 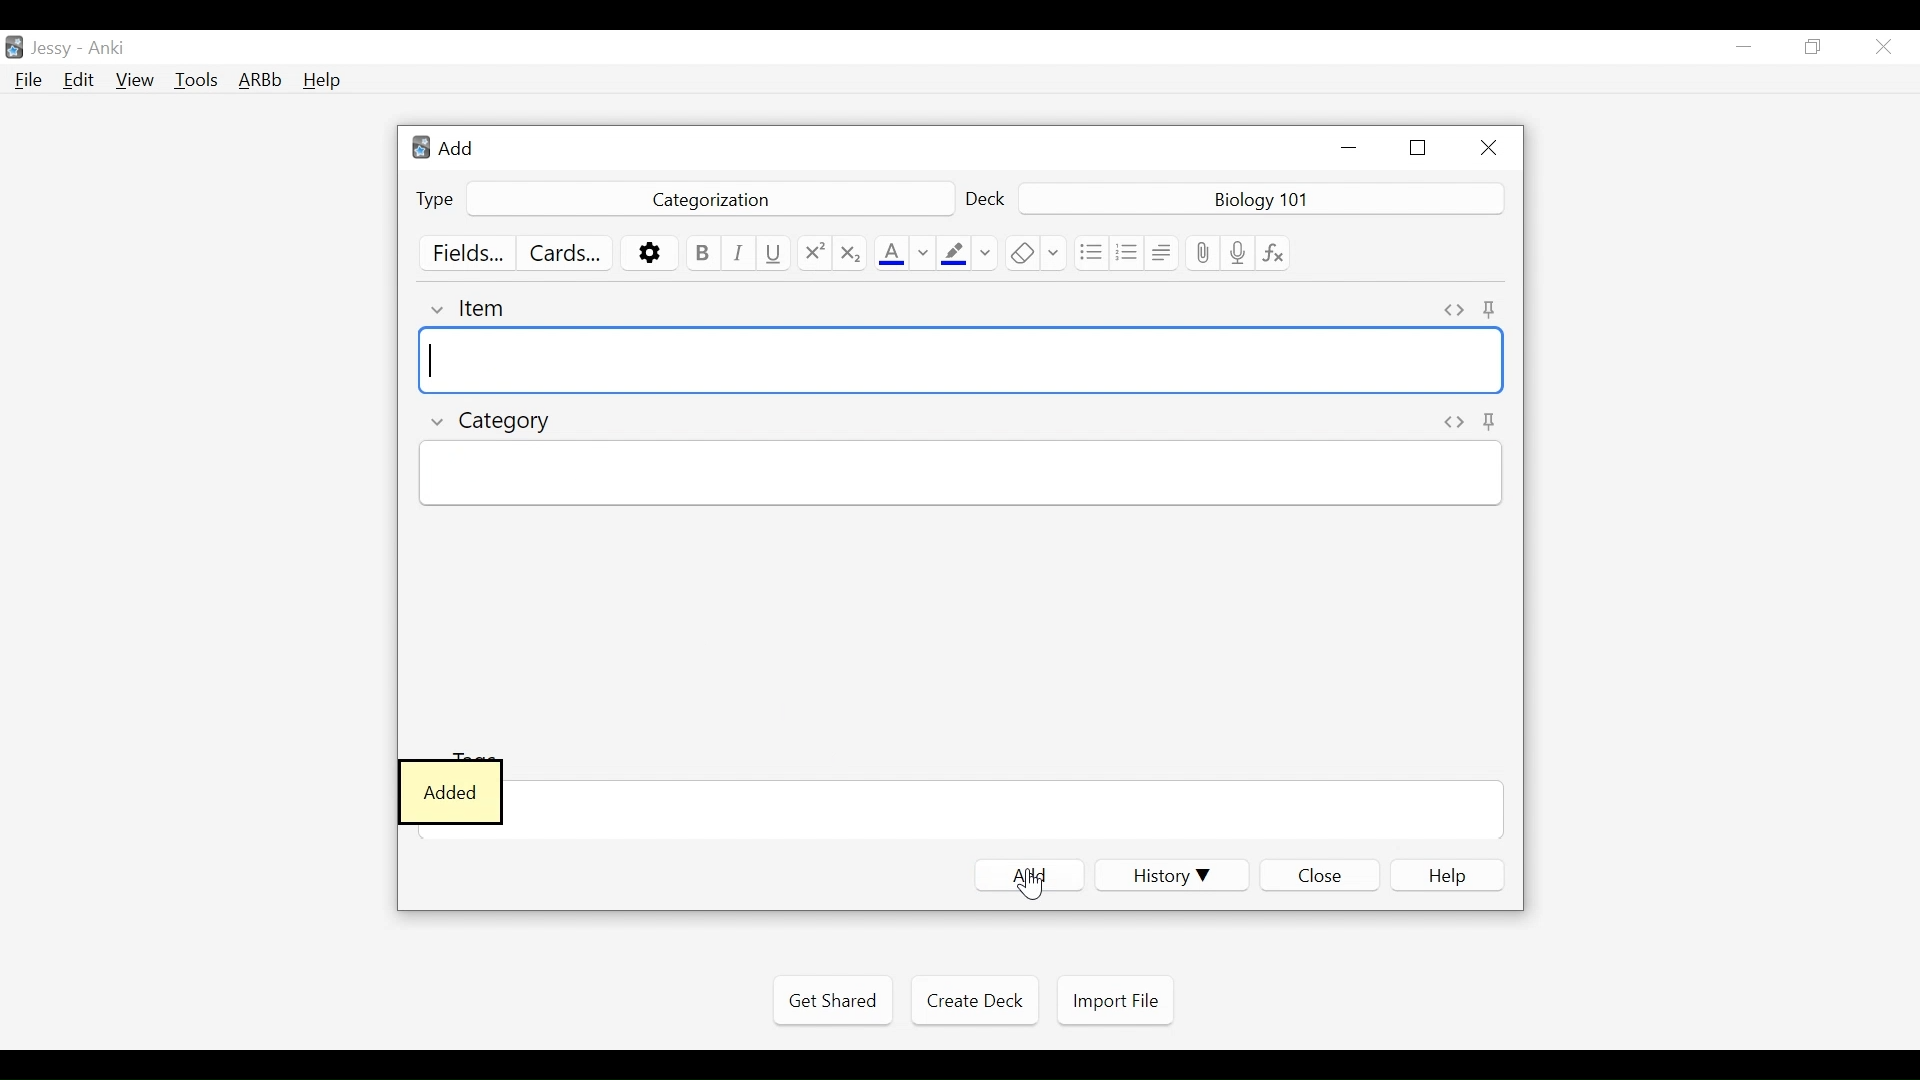 What do you see at coordinates (968, 253) in the screenshot?
I see `Text Highlighting color` at bounding box center [968, 253].